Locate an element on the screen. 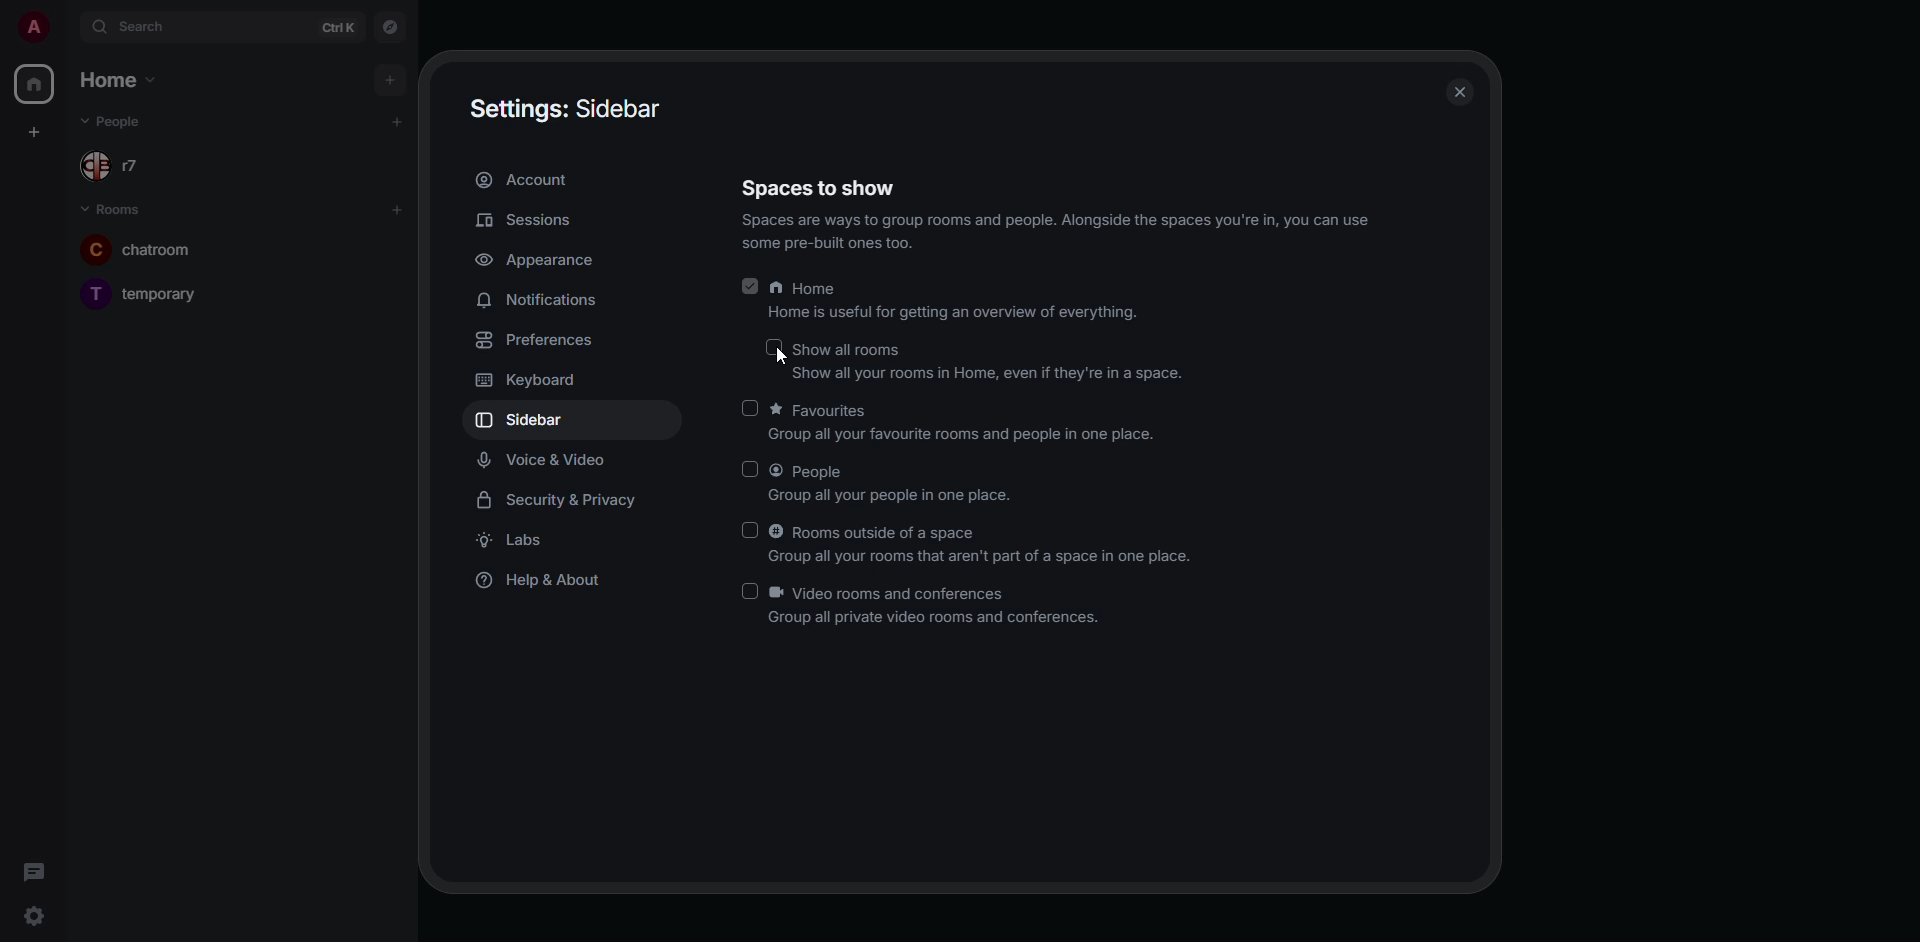  rooms is located at coordinates (121, 210).